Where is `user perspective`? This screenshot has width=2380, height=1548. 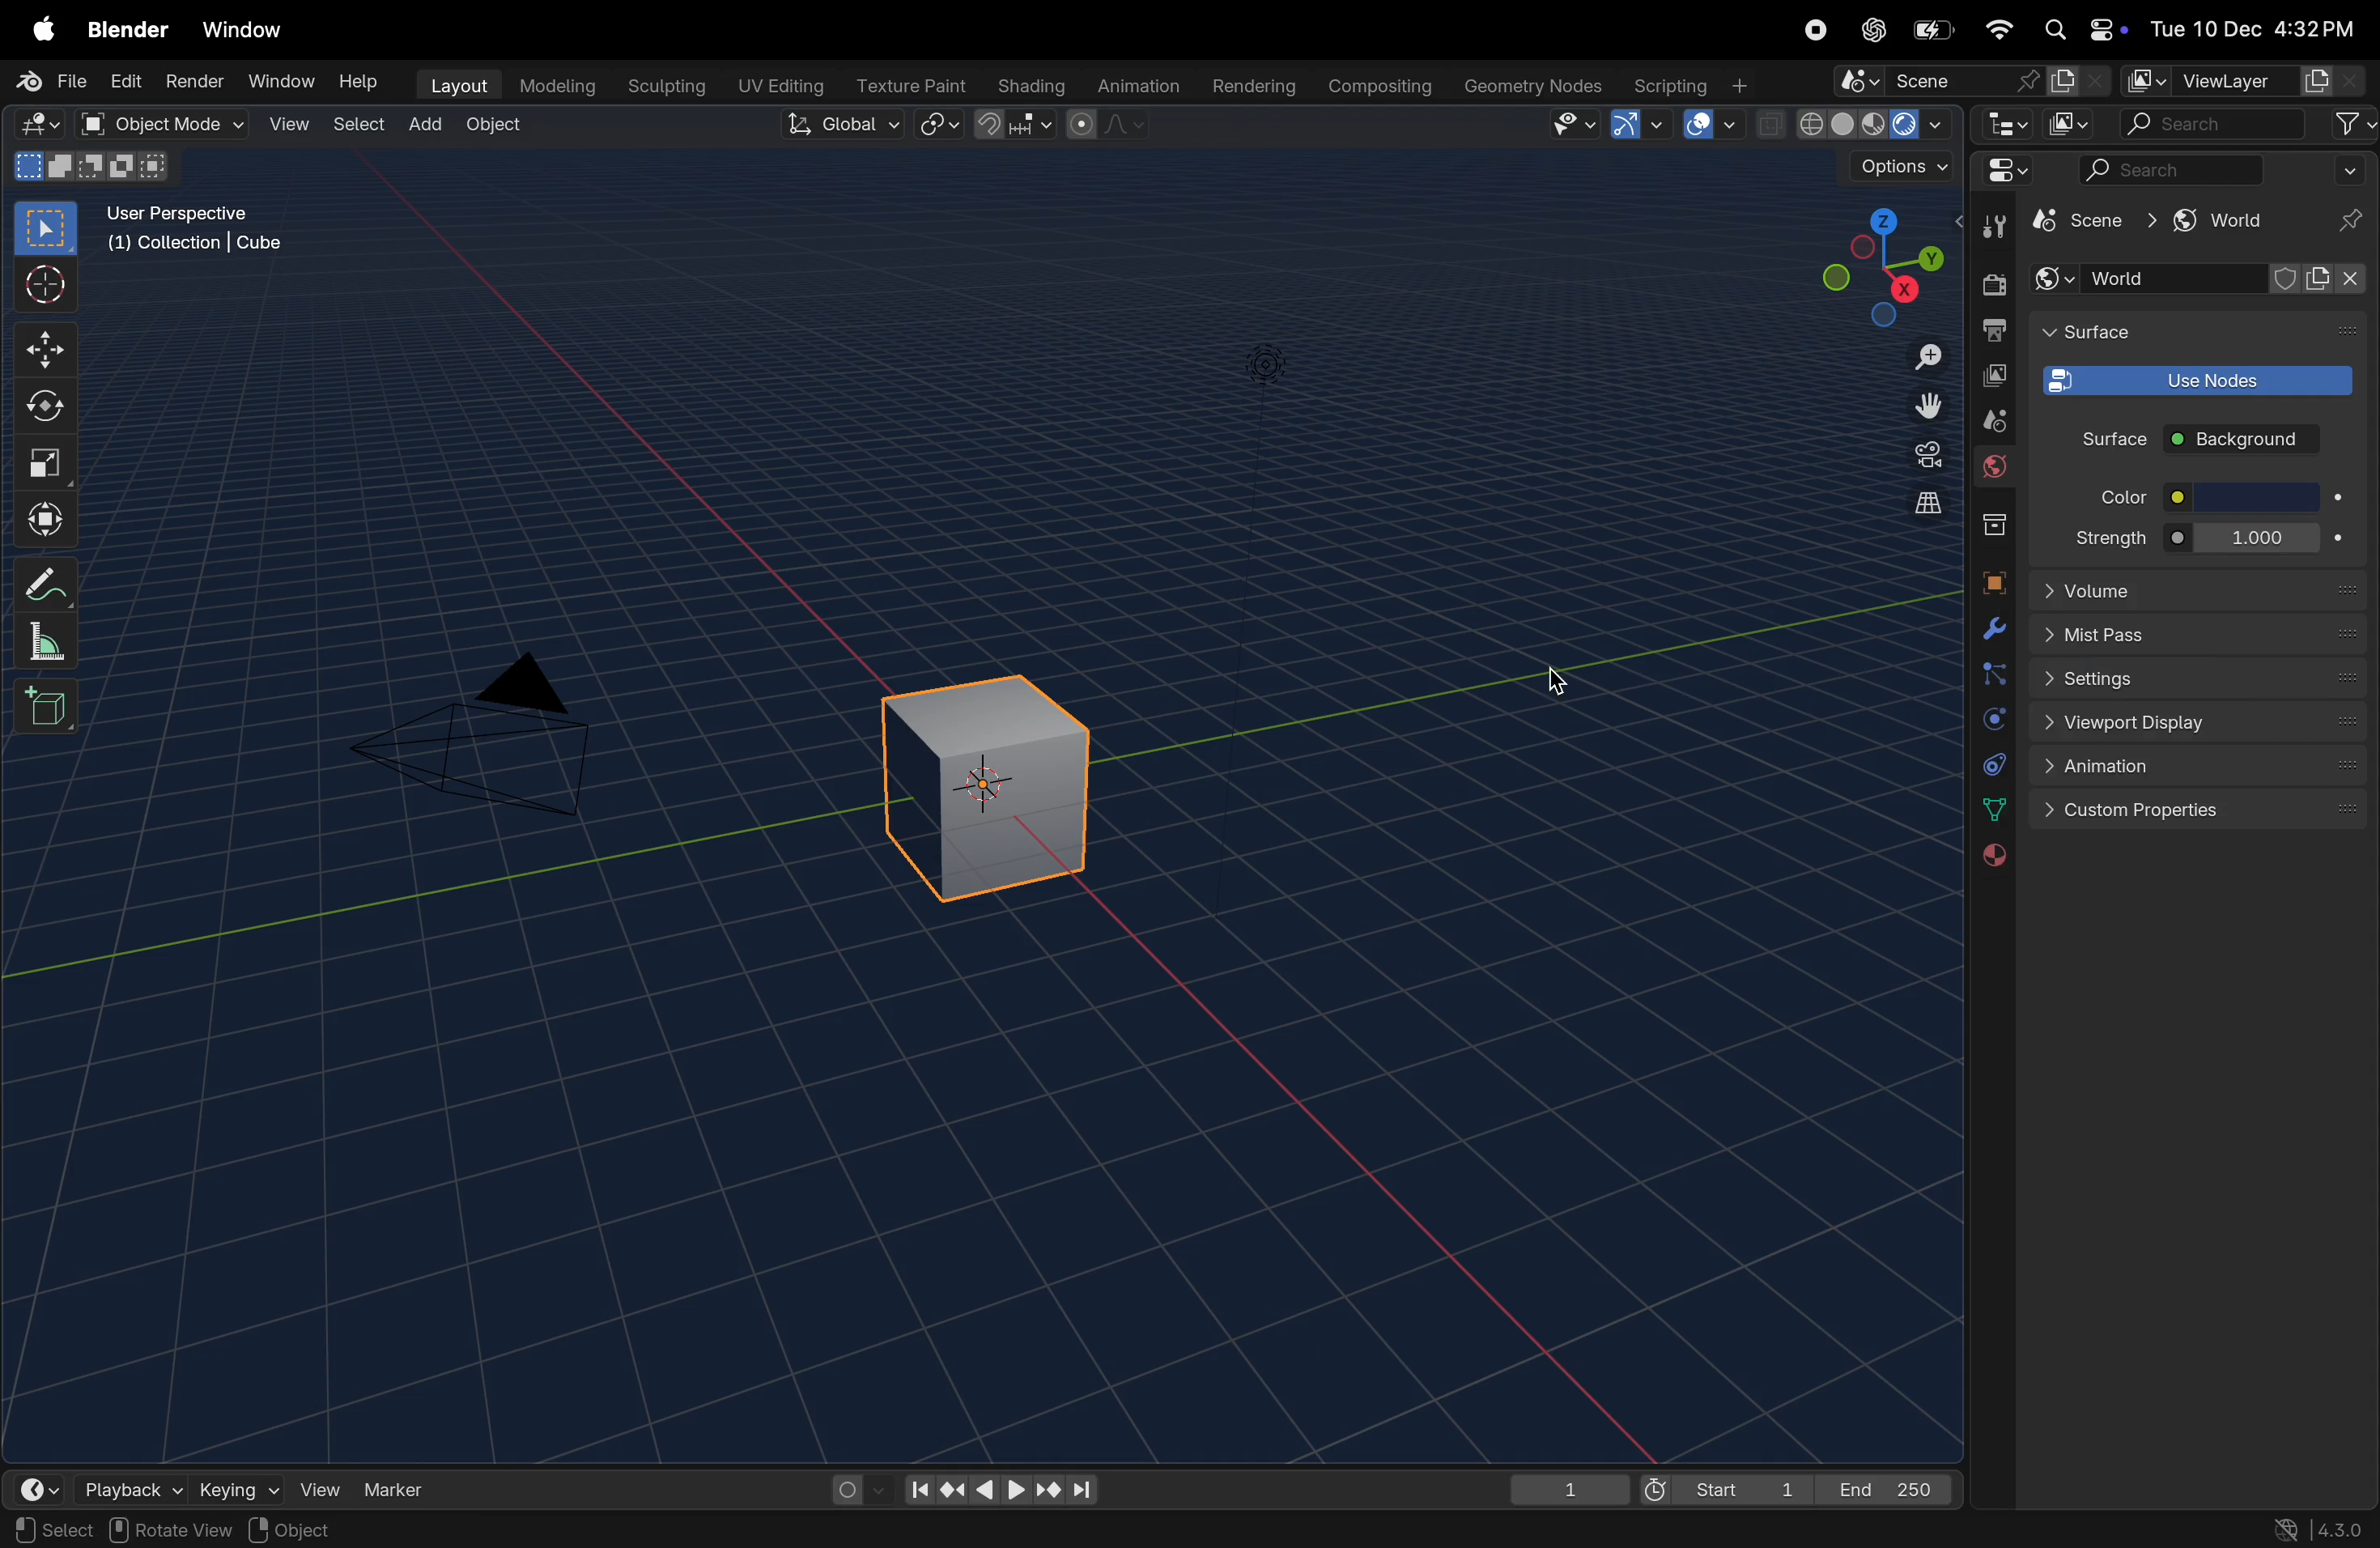 user perspective is located at coordinates (207, 233).